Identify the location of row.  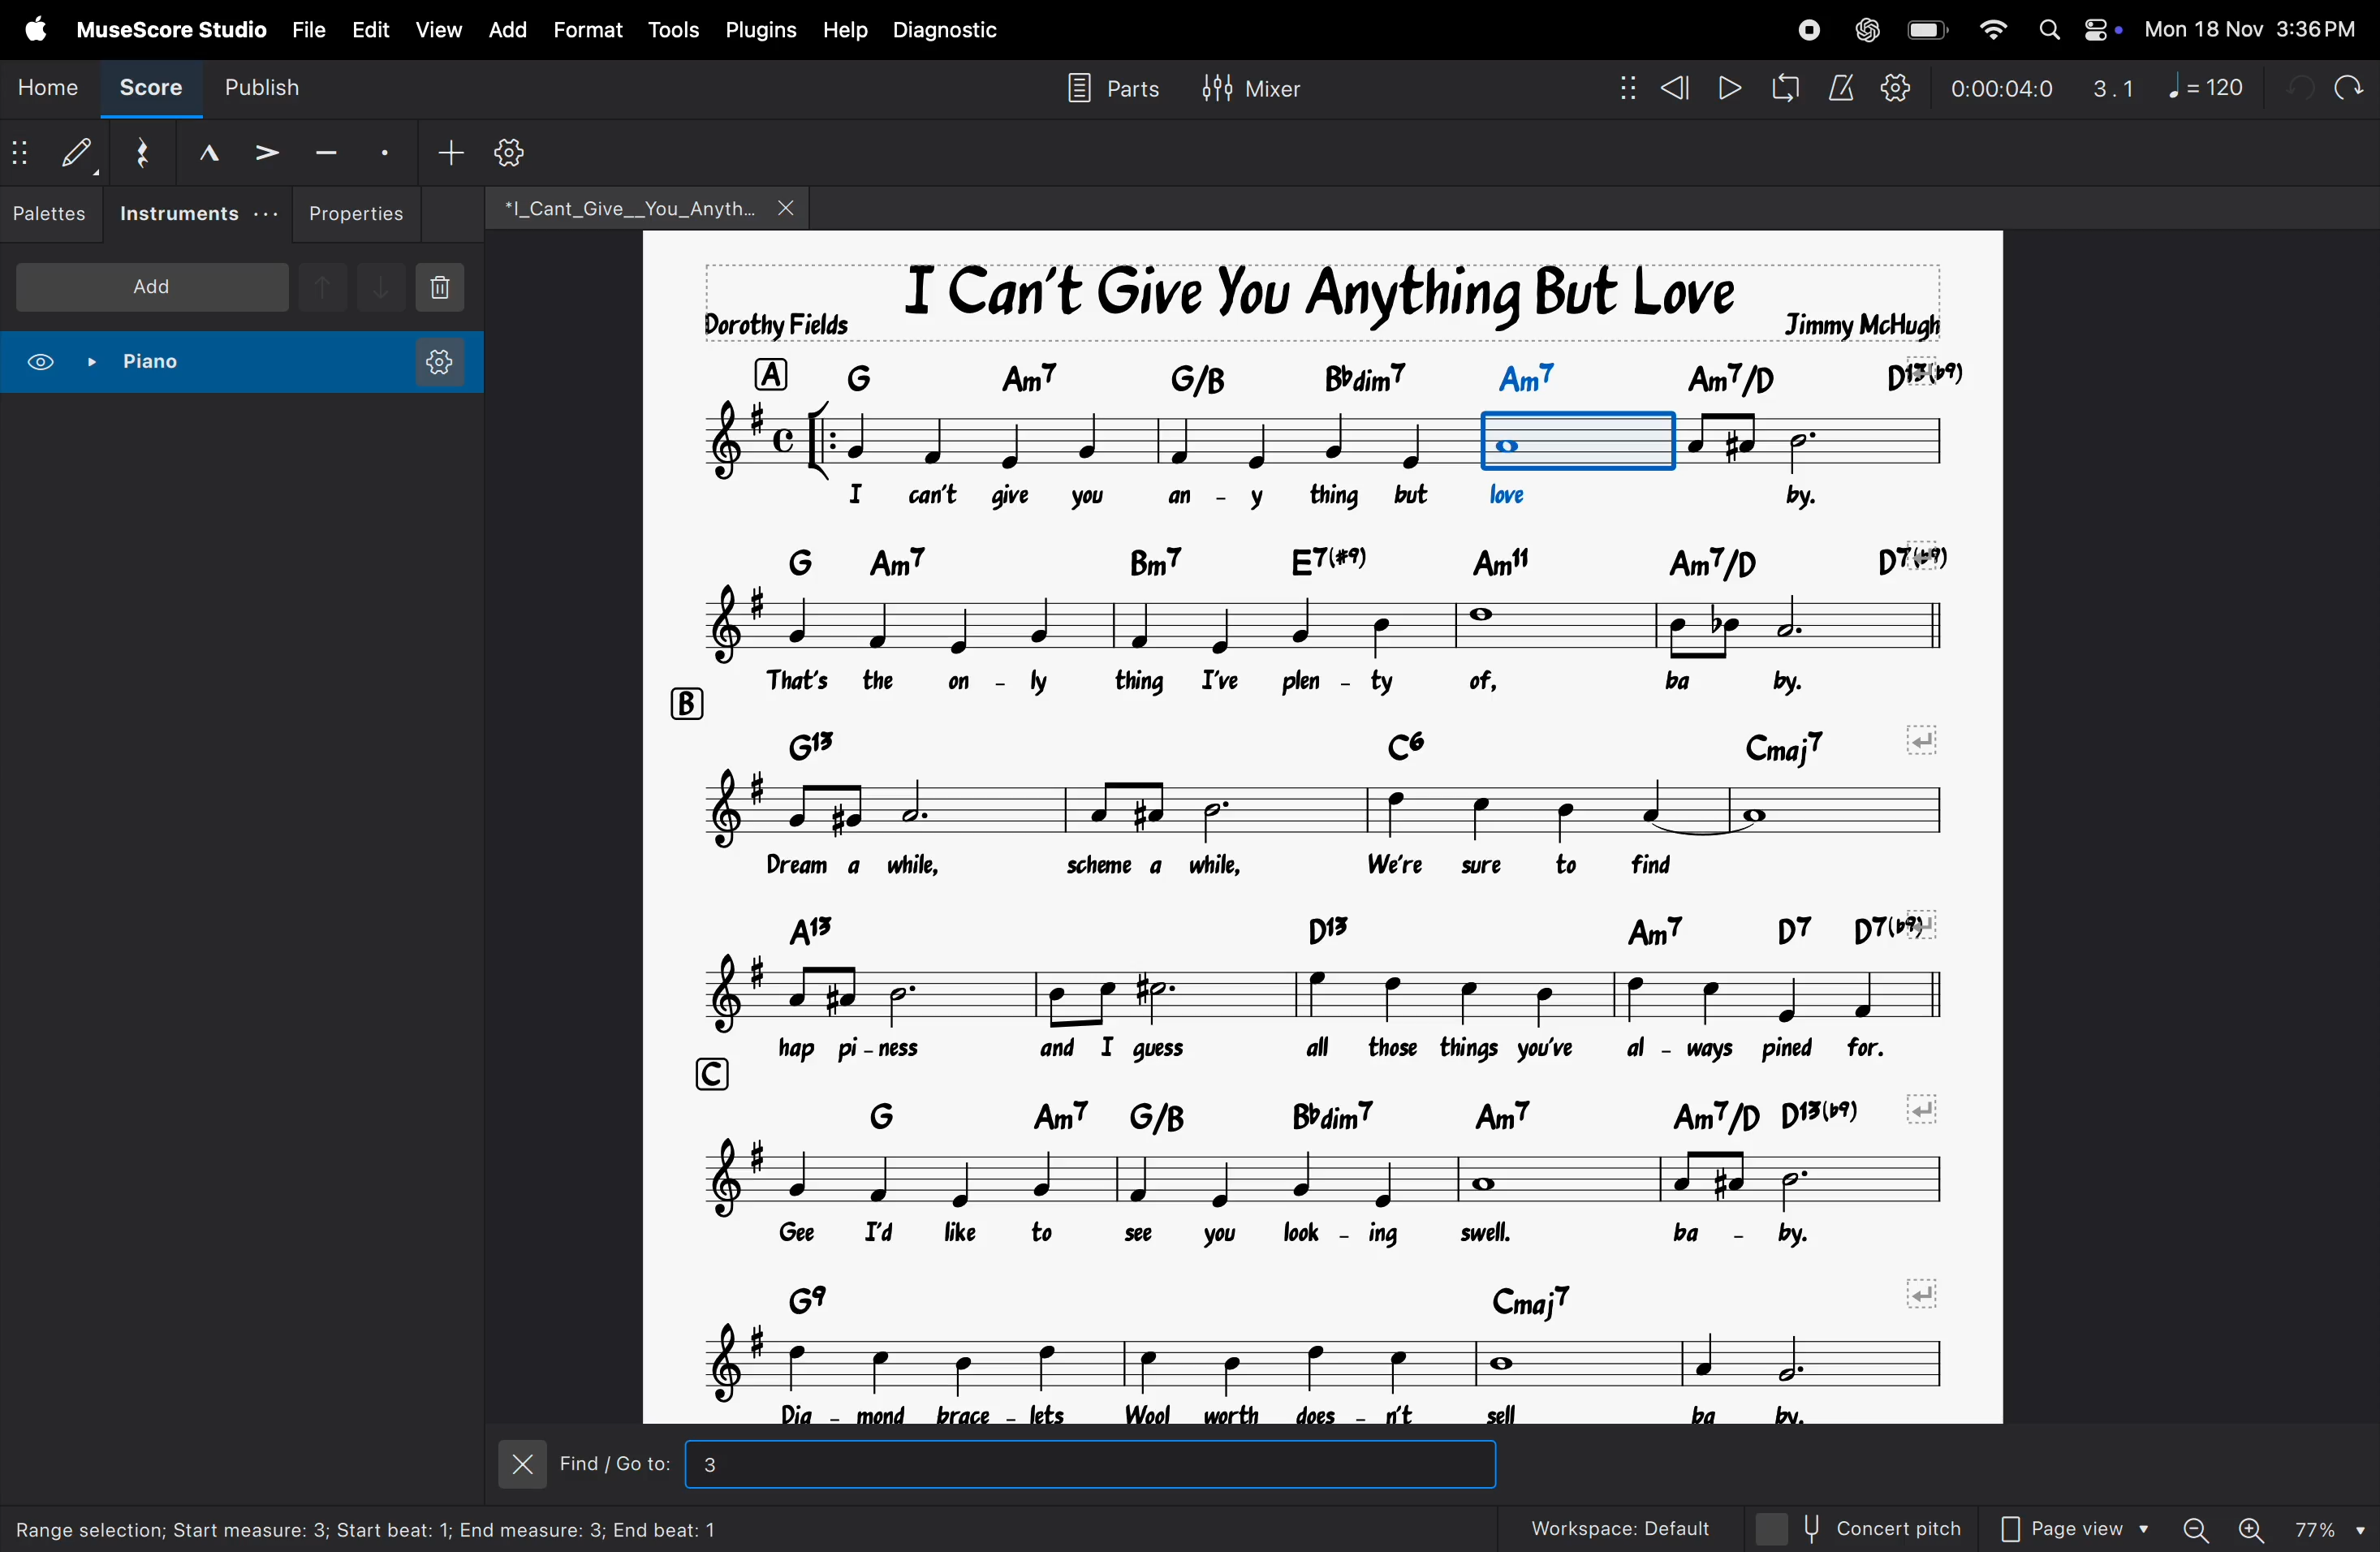
(715, 1074).